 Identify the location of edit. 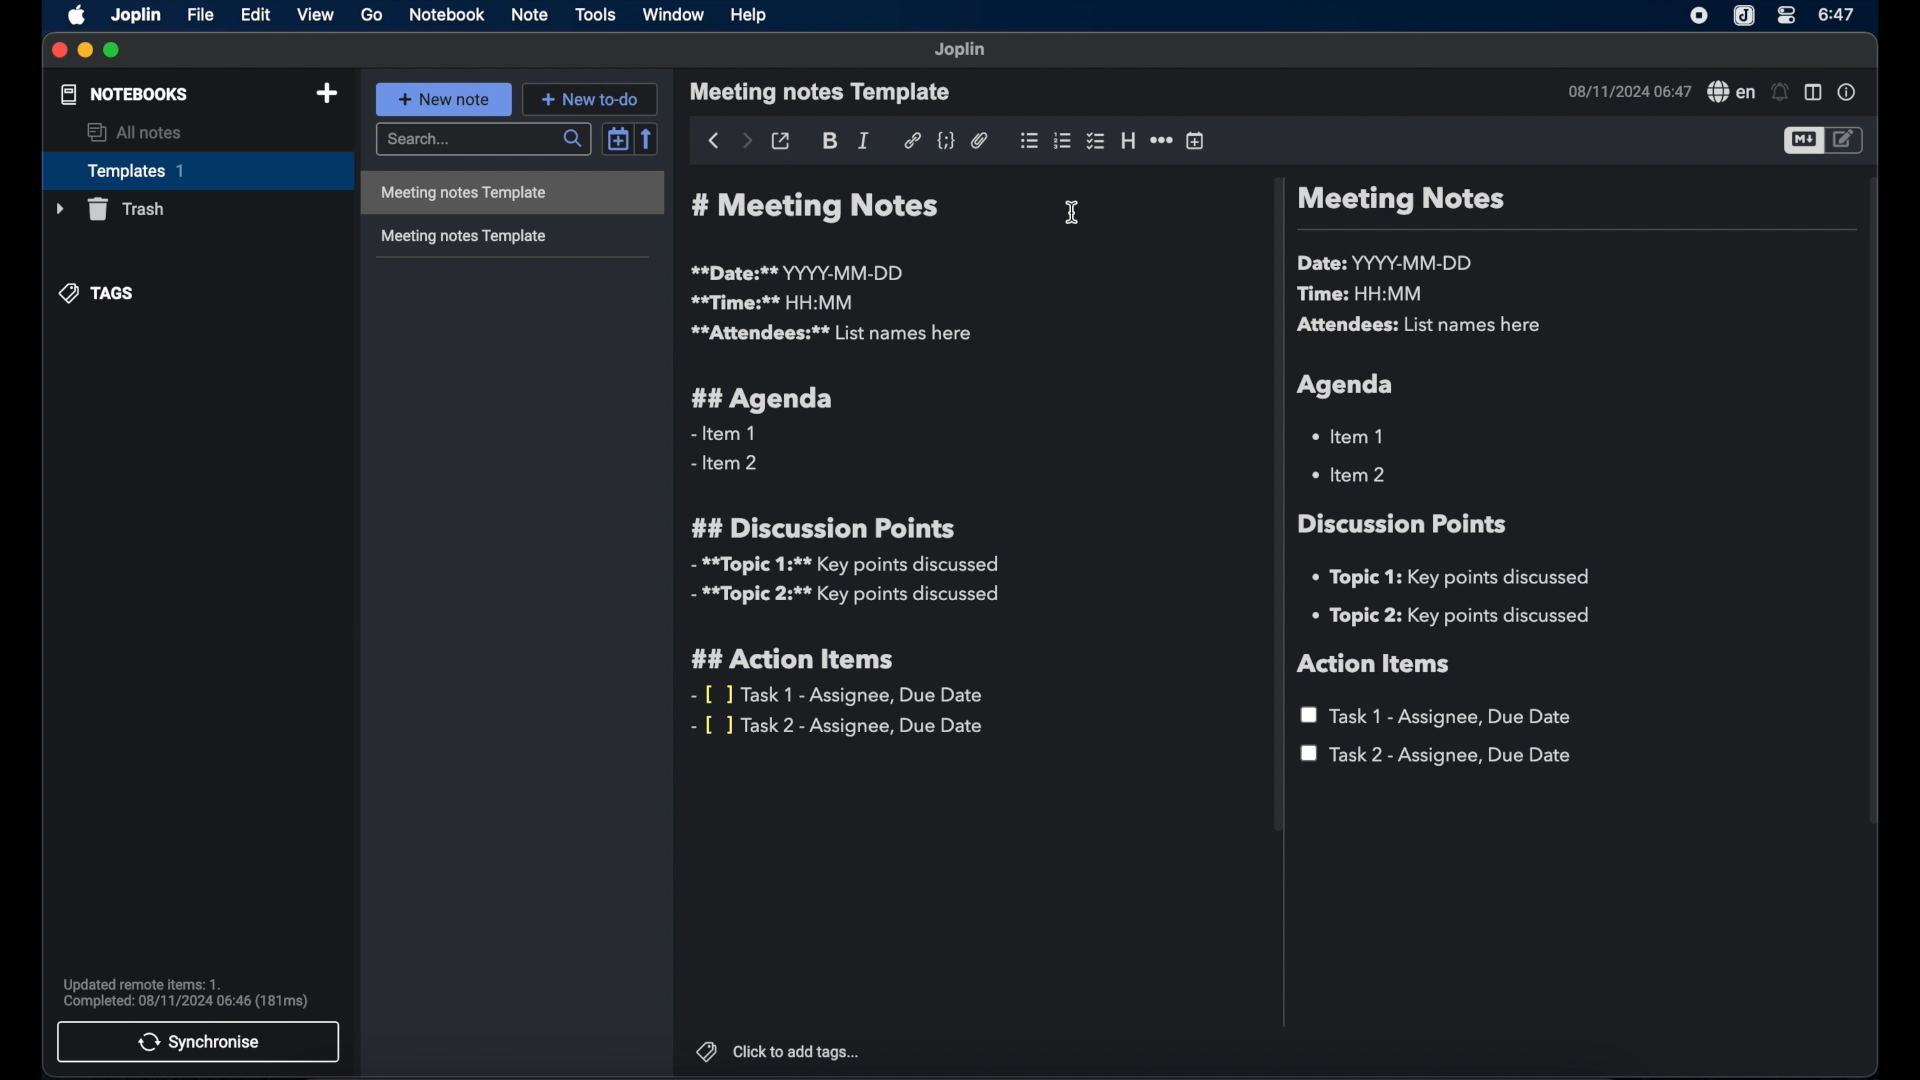
(255, 14).